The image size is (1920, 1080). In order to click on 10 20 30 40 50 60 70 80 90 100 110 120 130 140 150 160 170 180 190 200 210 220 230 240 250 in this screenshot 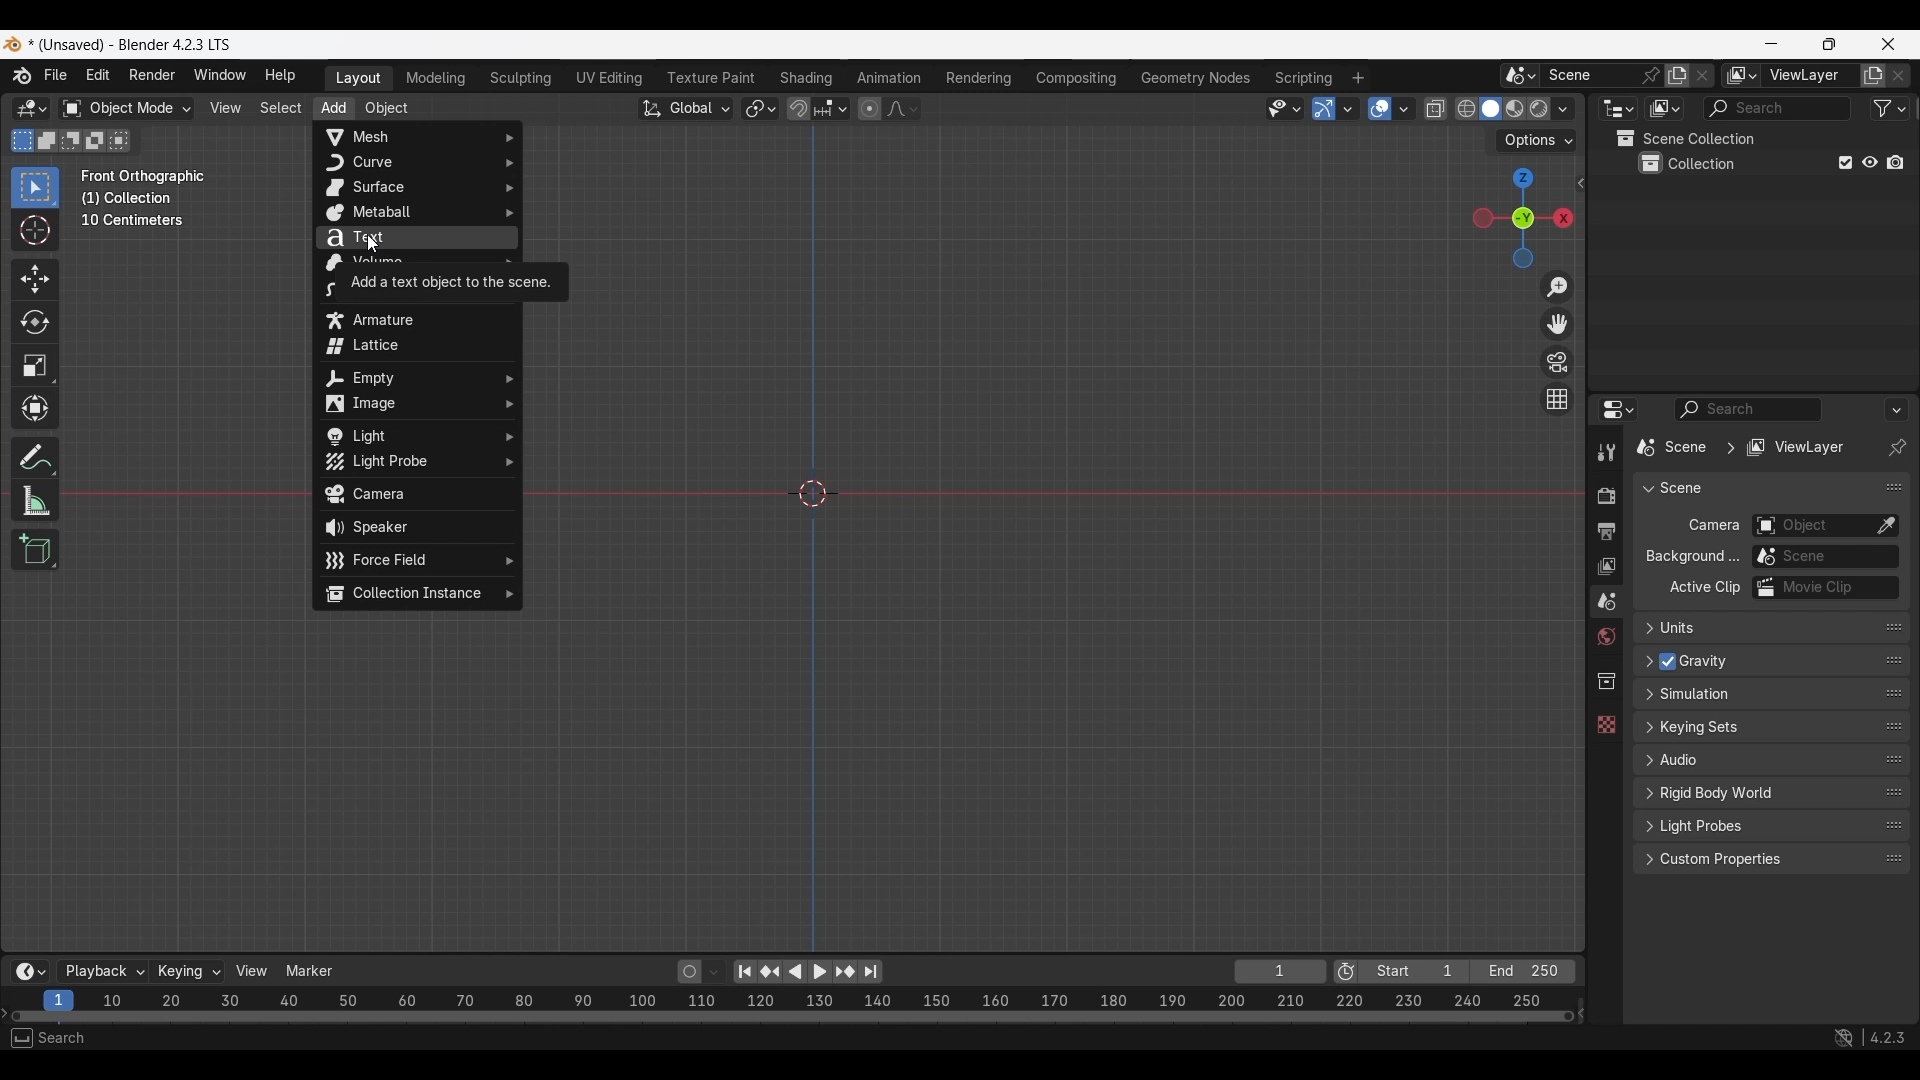, I will do `click(827, 998)`.